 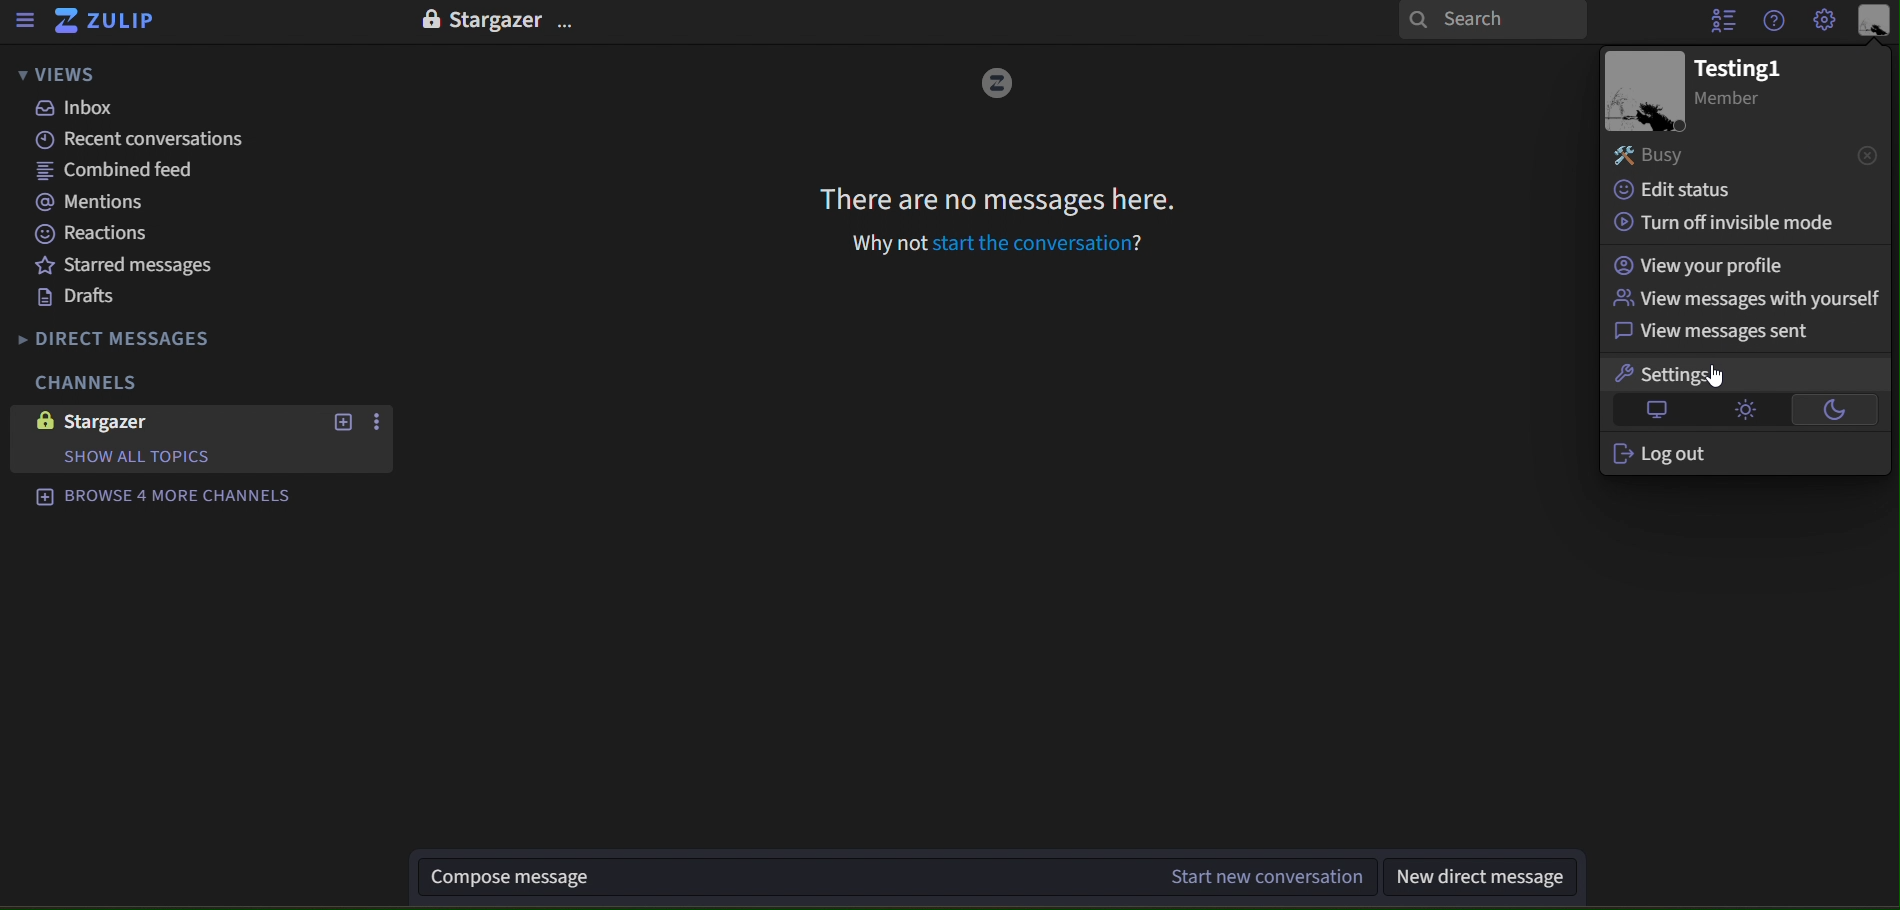 I want to click on start the conversation?, so click(x=1039, y=244).